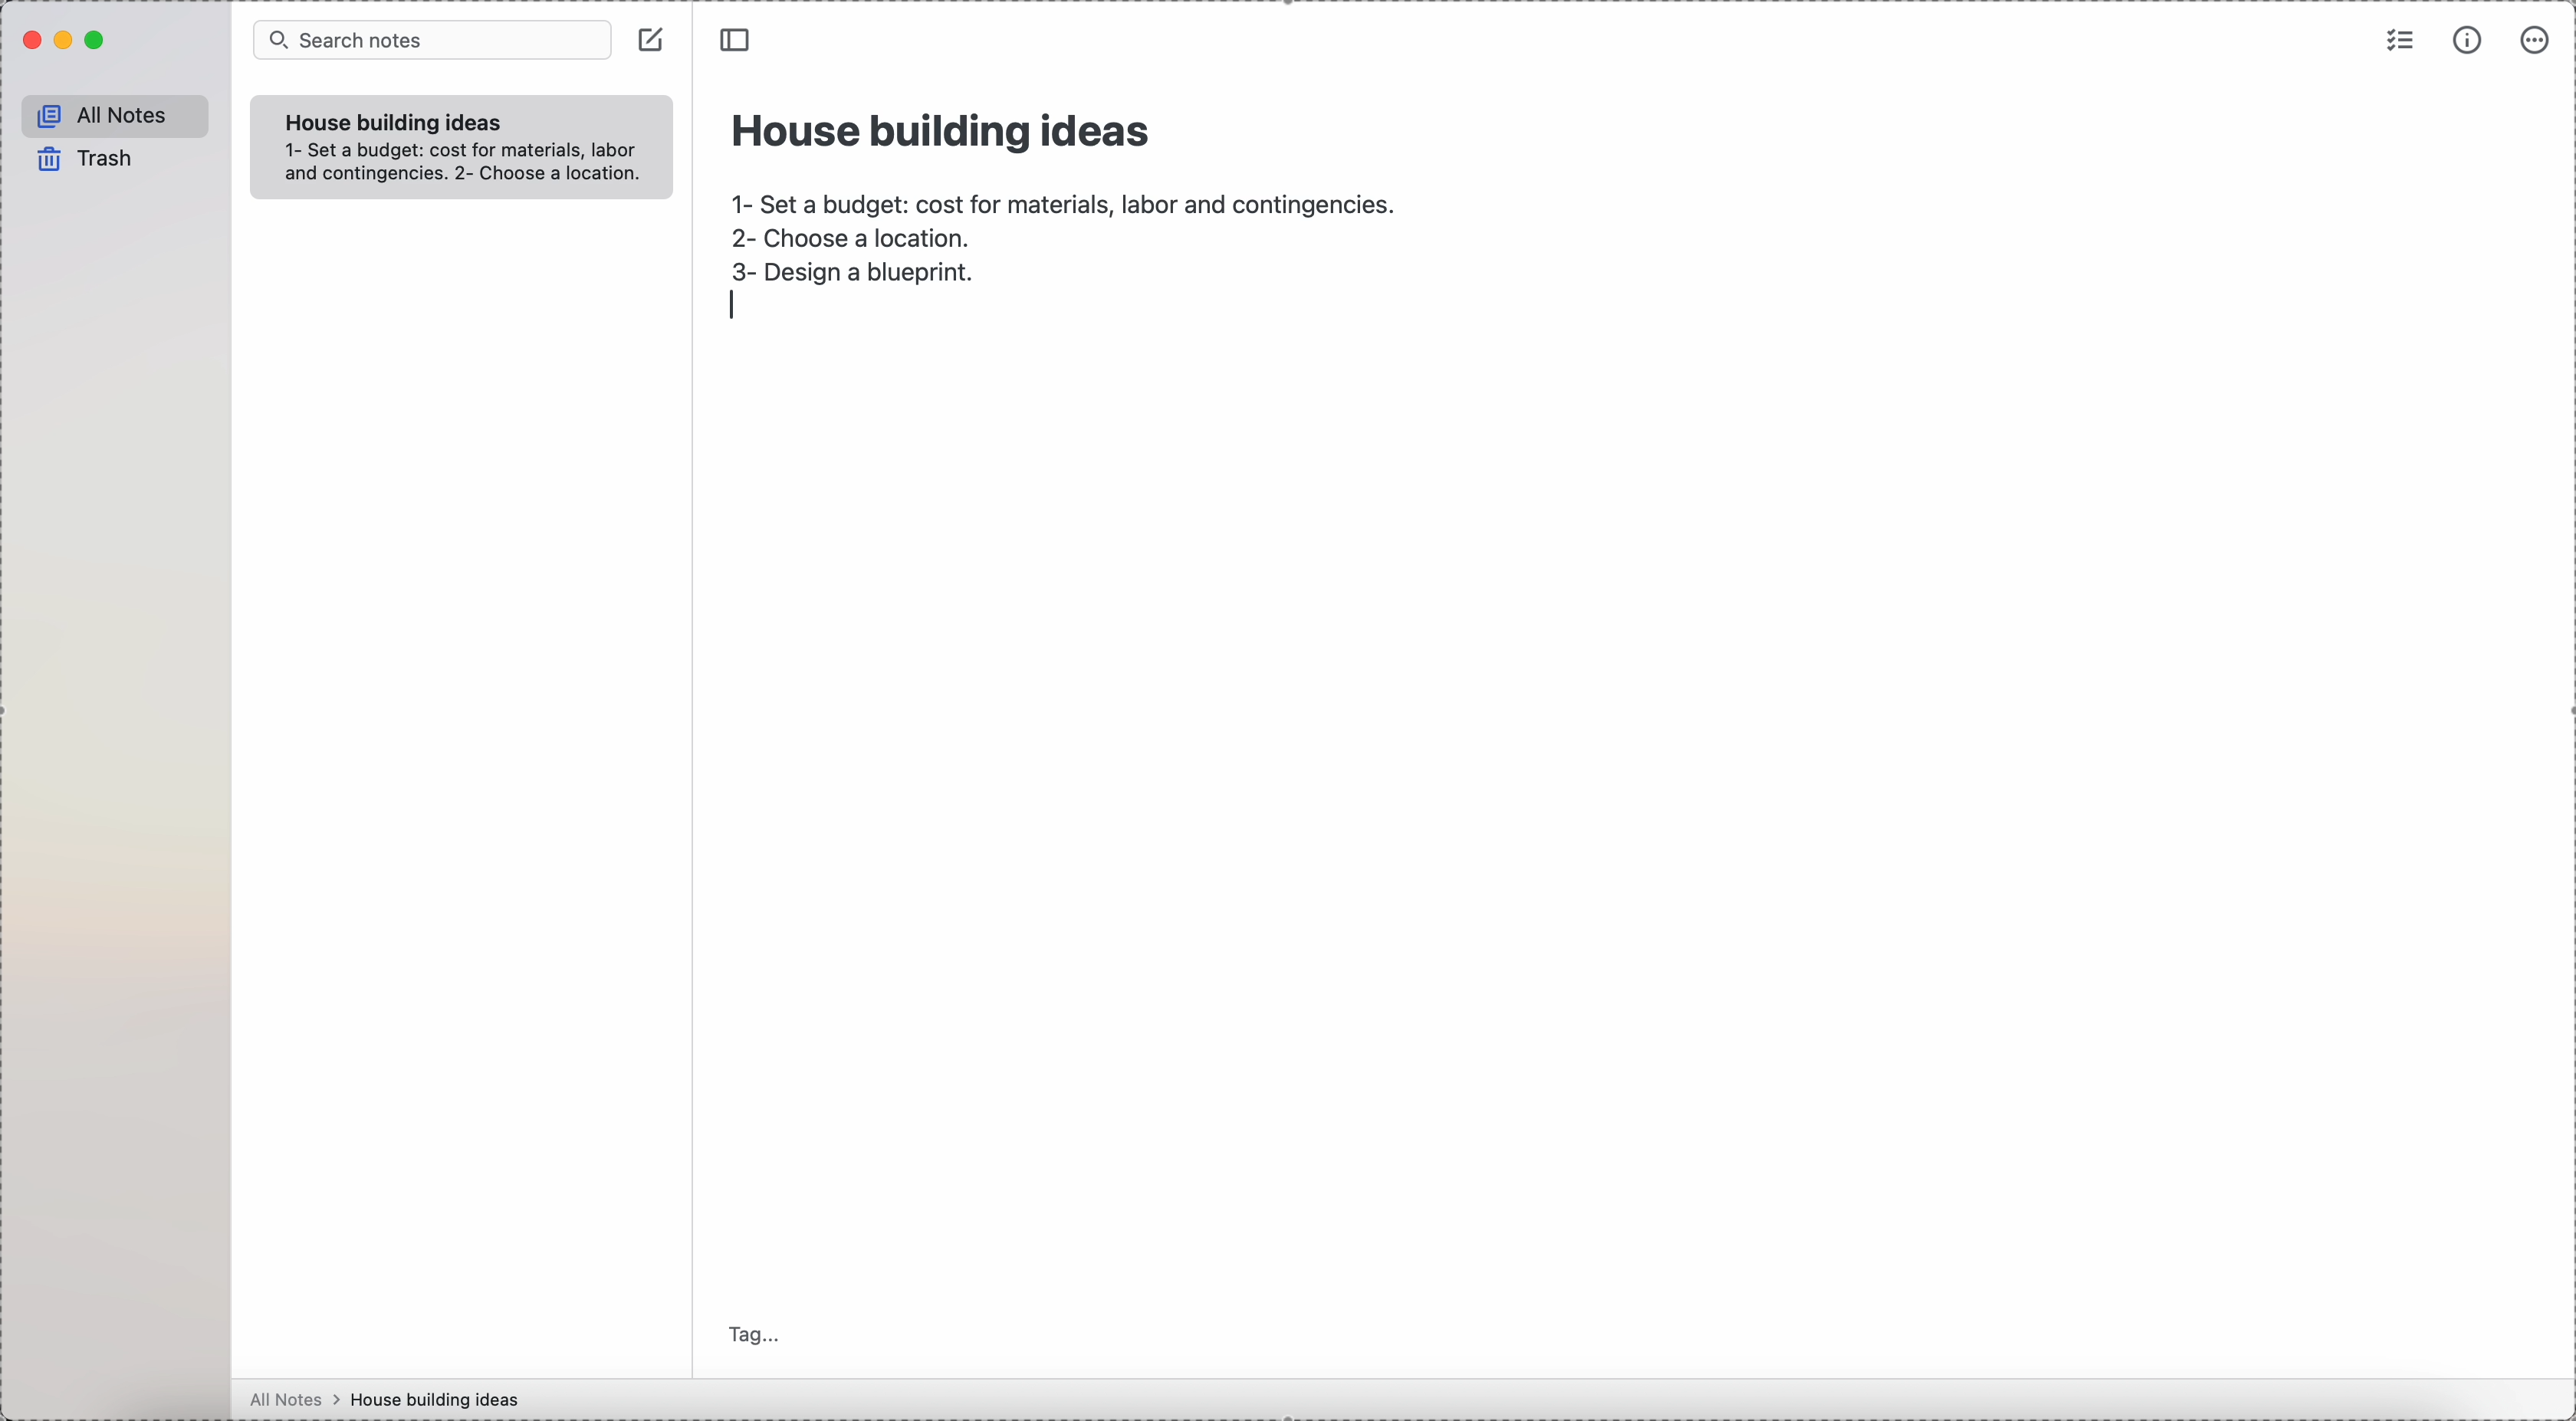  What do you see at coordinates (82, 160) in the screenshot?
I see `trash` at bounding box center [82, 160].